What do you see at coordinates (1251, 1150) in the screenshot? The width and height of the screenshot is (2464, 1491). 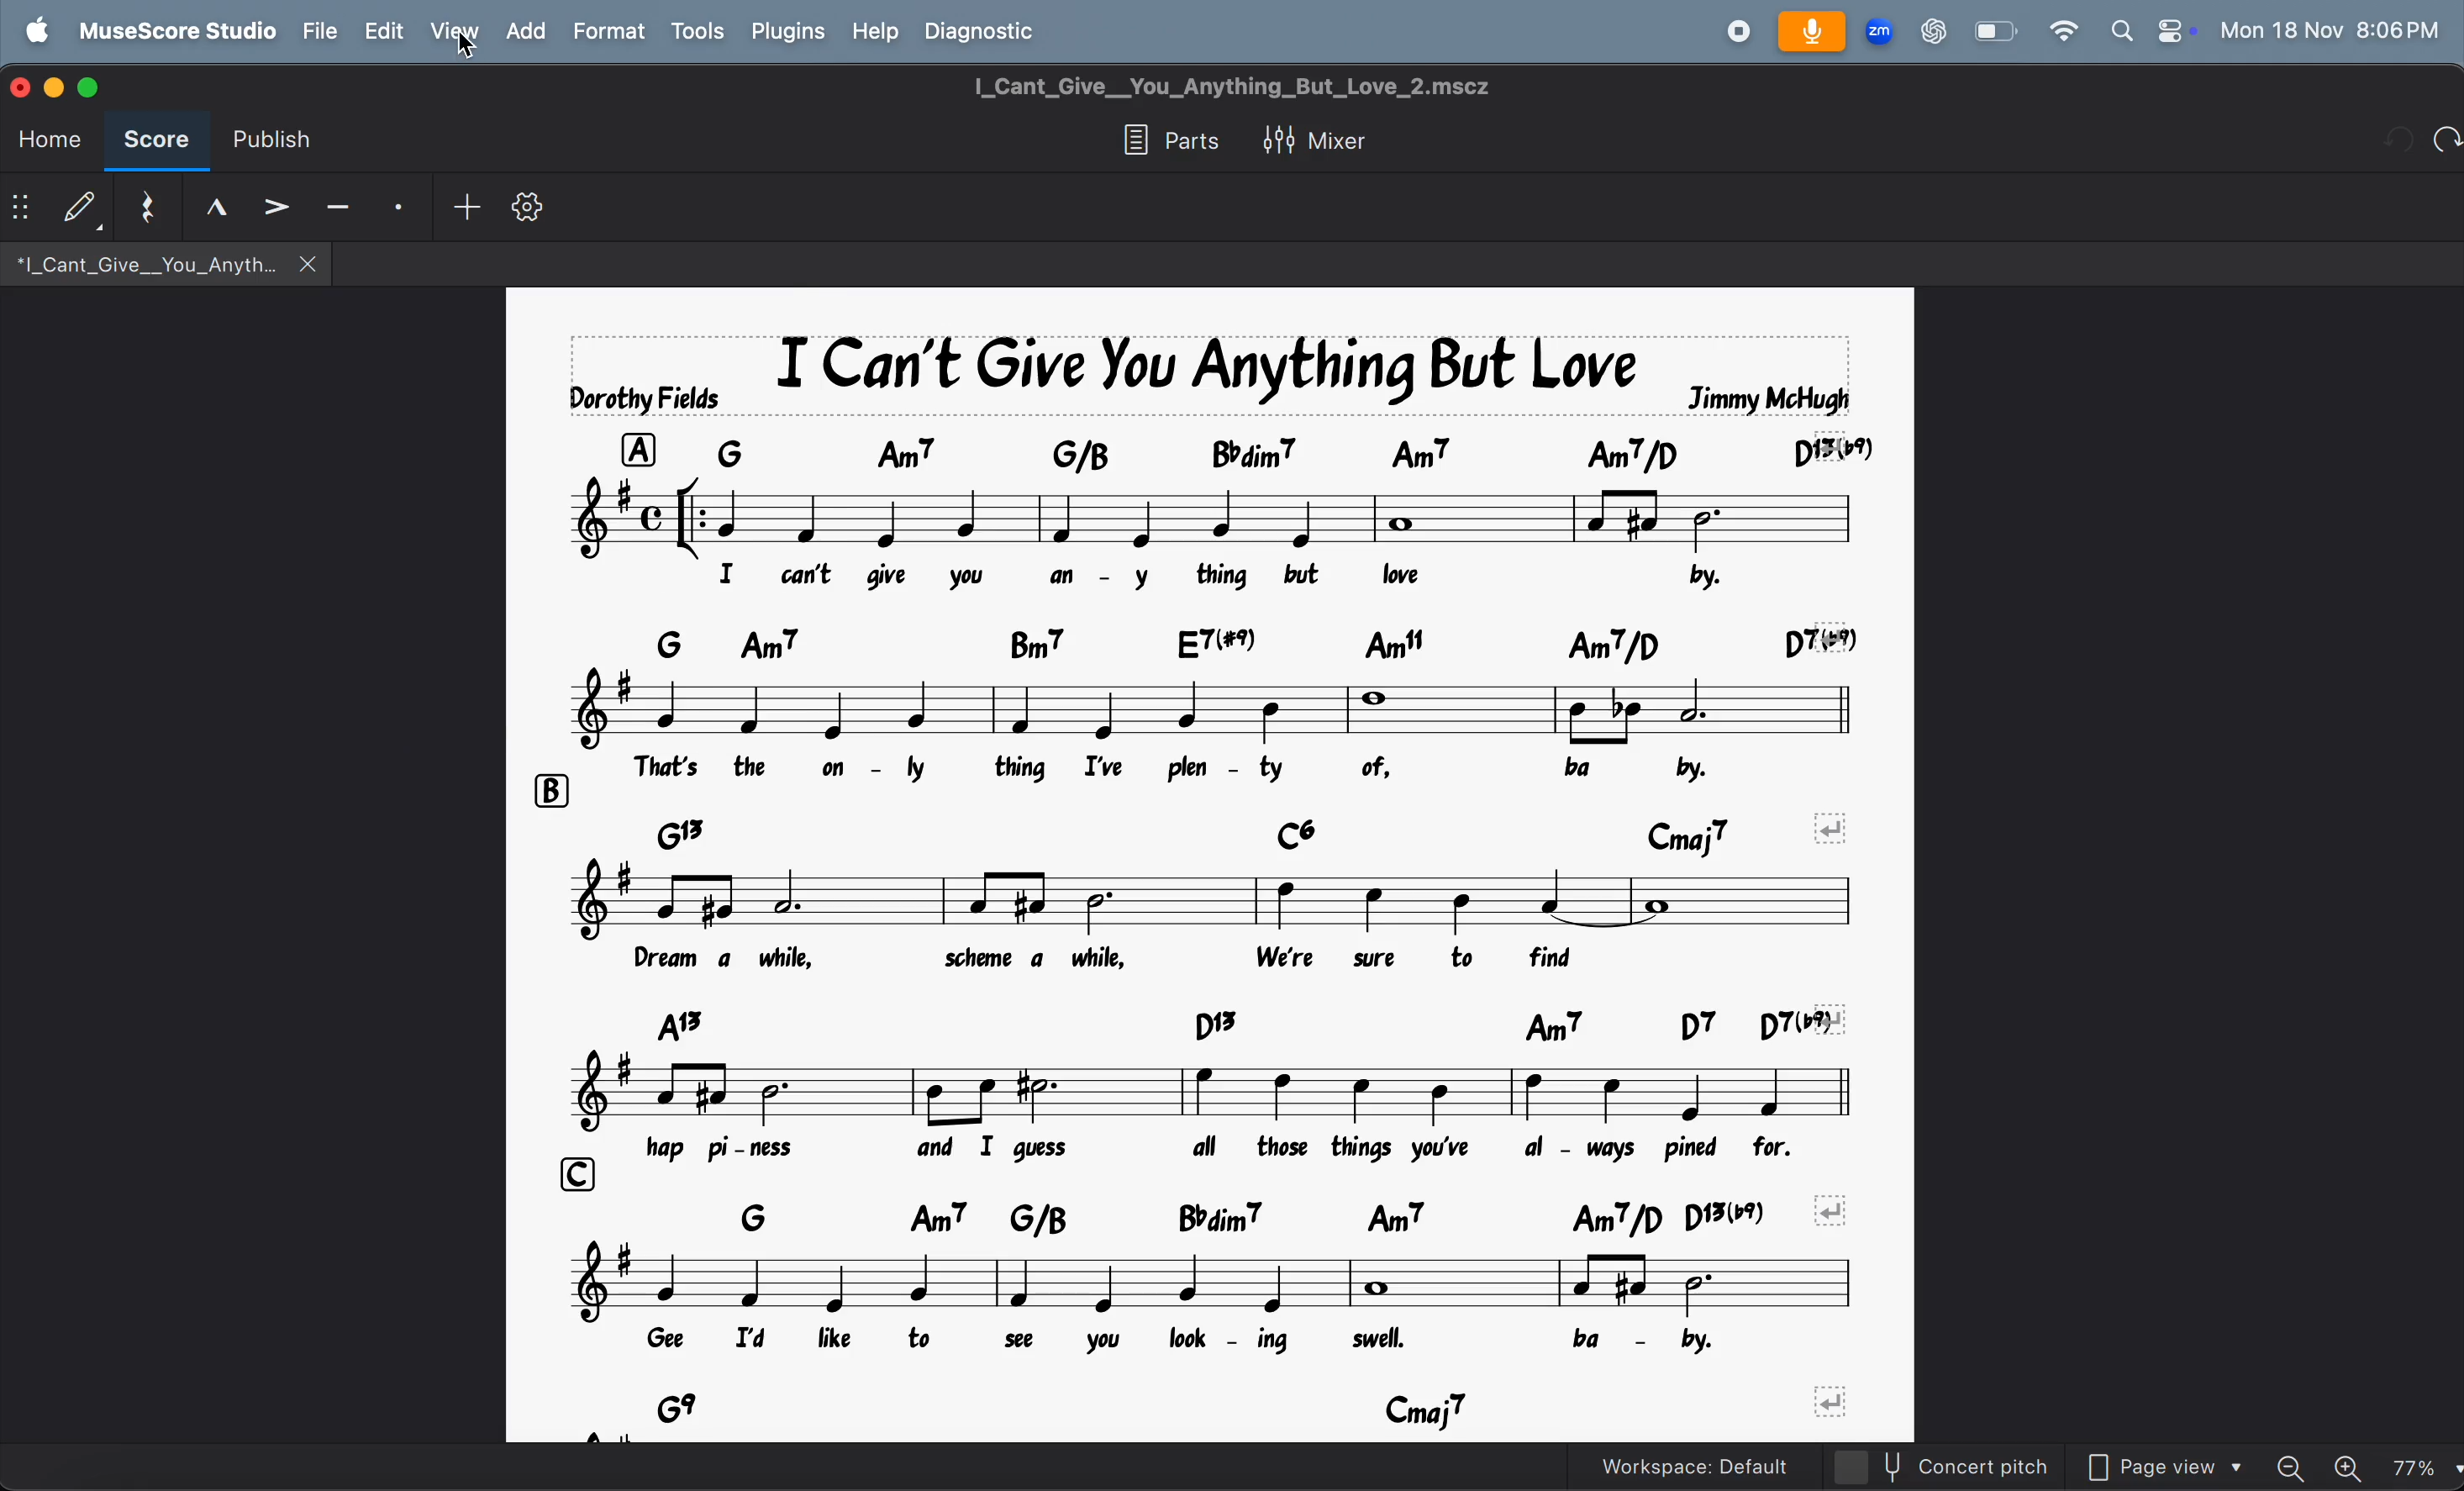 I see `lyrics` at bounding box center [1251, 1150].